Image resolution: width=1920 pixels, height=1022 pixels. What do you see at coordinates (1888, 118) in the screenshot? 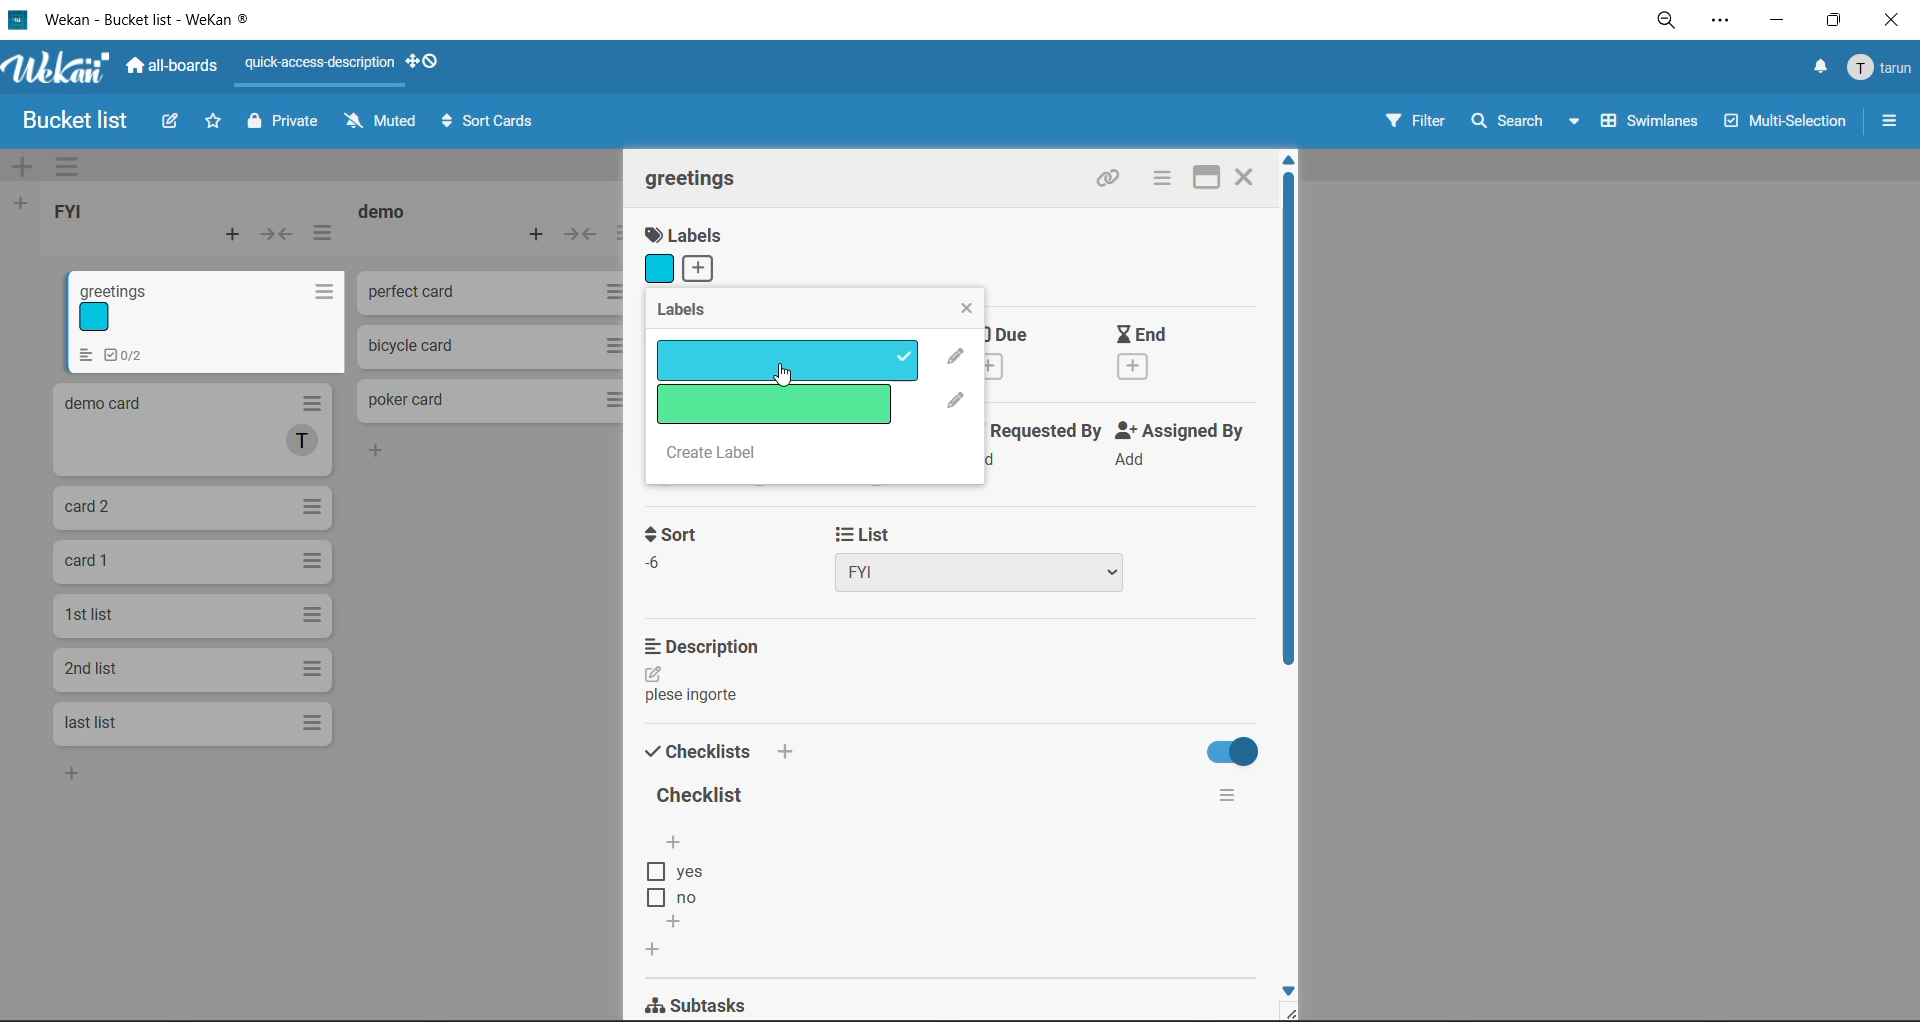
I see `sidebar` at bounding box center [1888, 118].